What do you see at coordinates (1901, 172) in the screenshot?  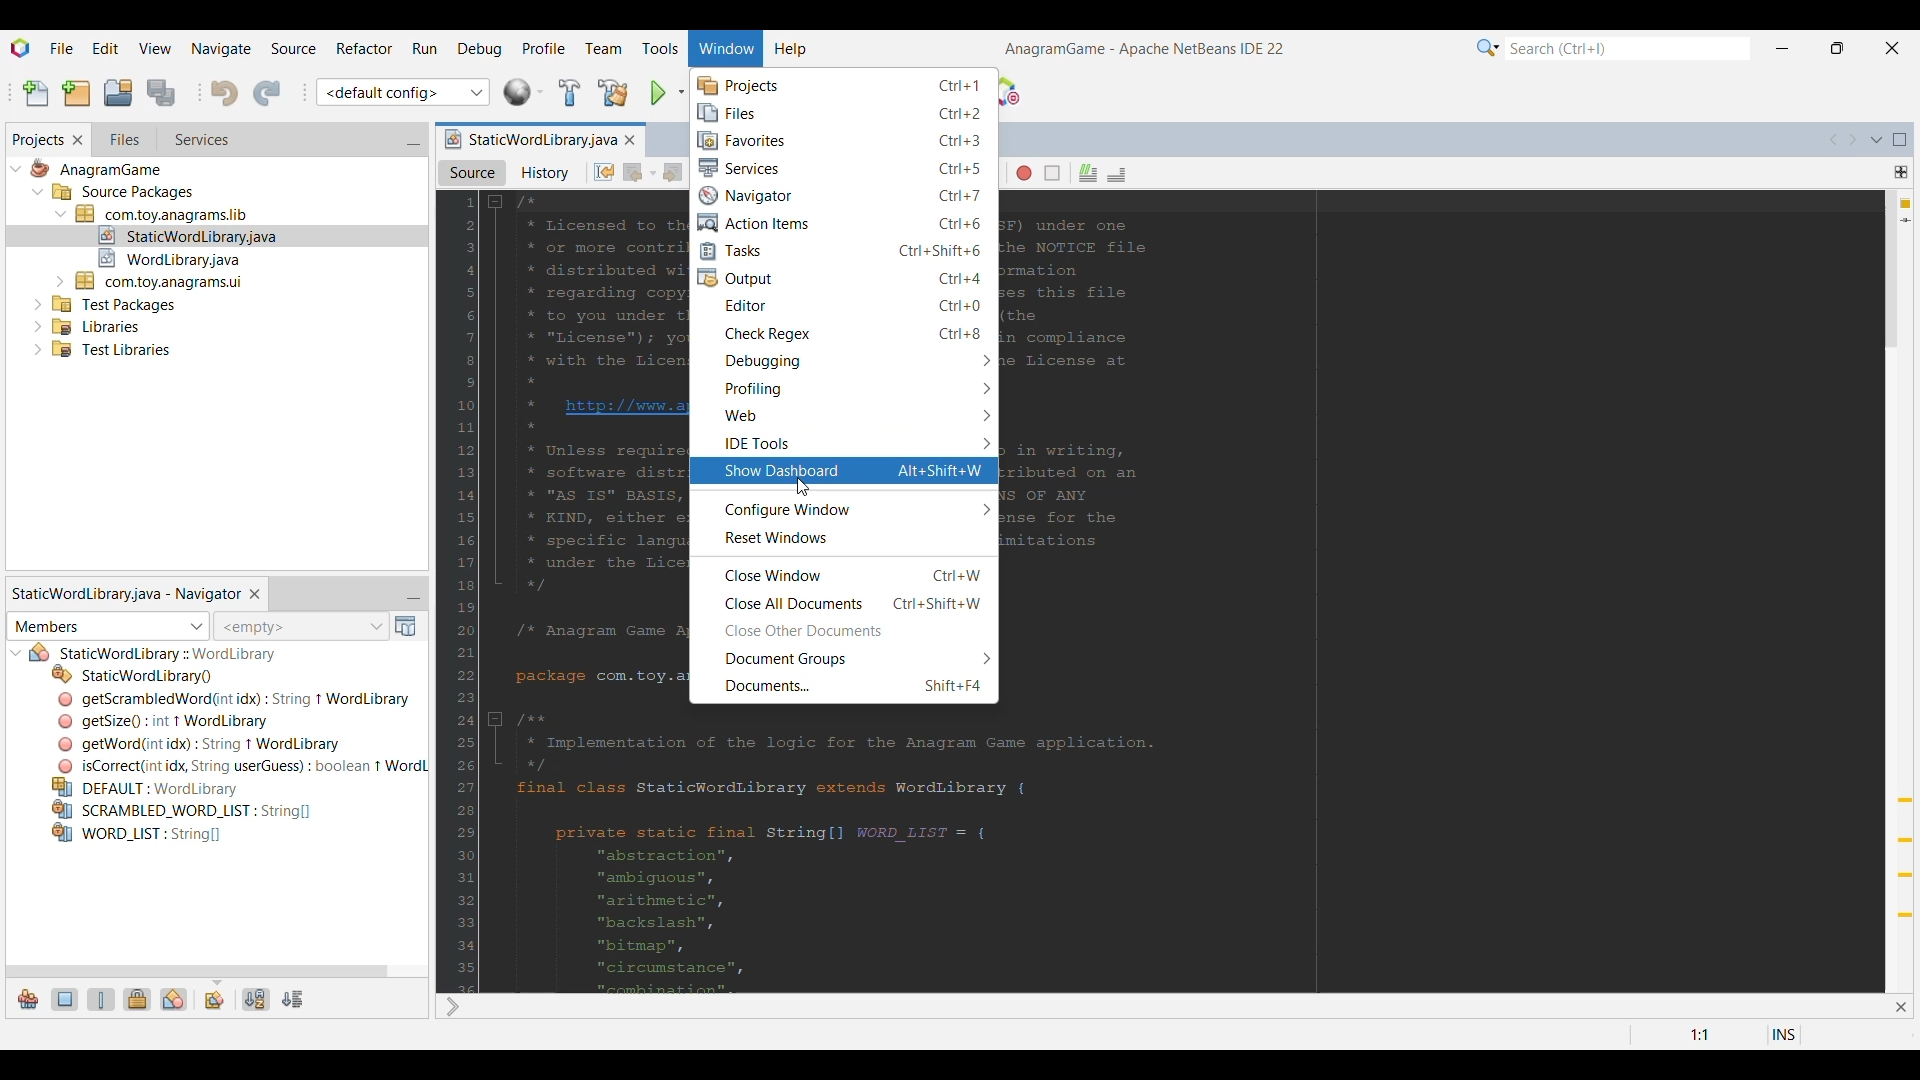 I see `Drang to split window horizontally or vertically` at bounding box center [1901, 172].